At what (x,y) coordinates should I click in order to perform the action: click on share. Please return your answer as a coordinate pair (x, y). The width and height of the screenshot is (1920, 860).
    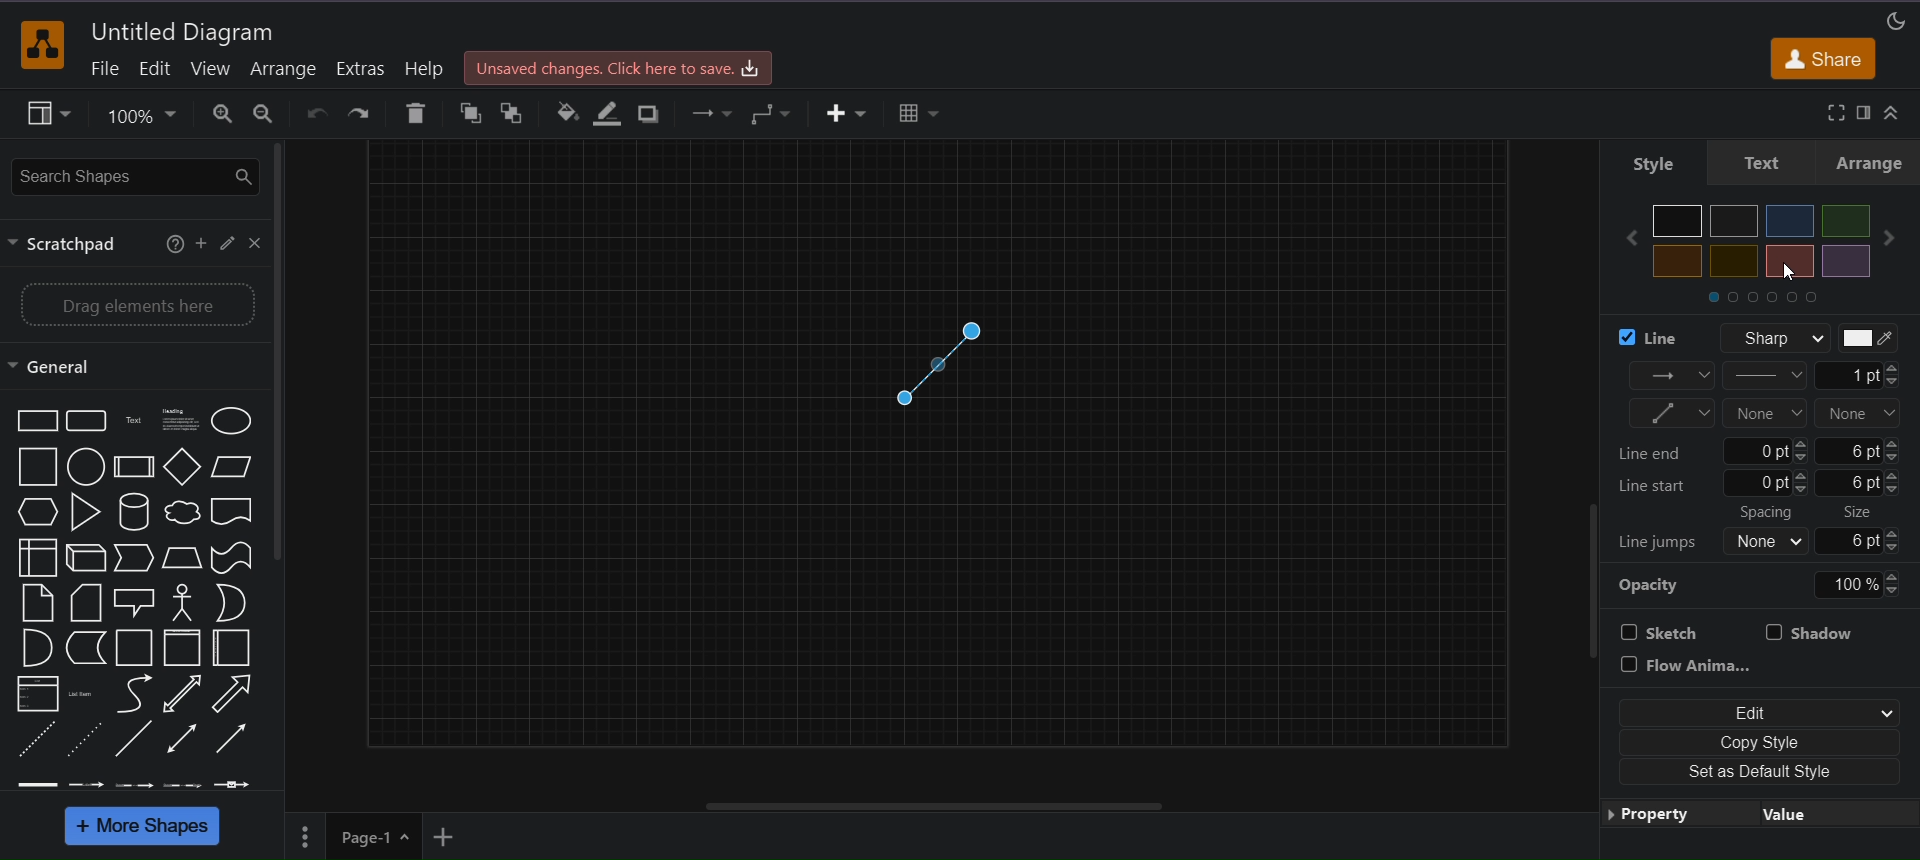
    Looking at the image, I should click on (1826, 61).